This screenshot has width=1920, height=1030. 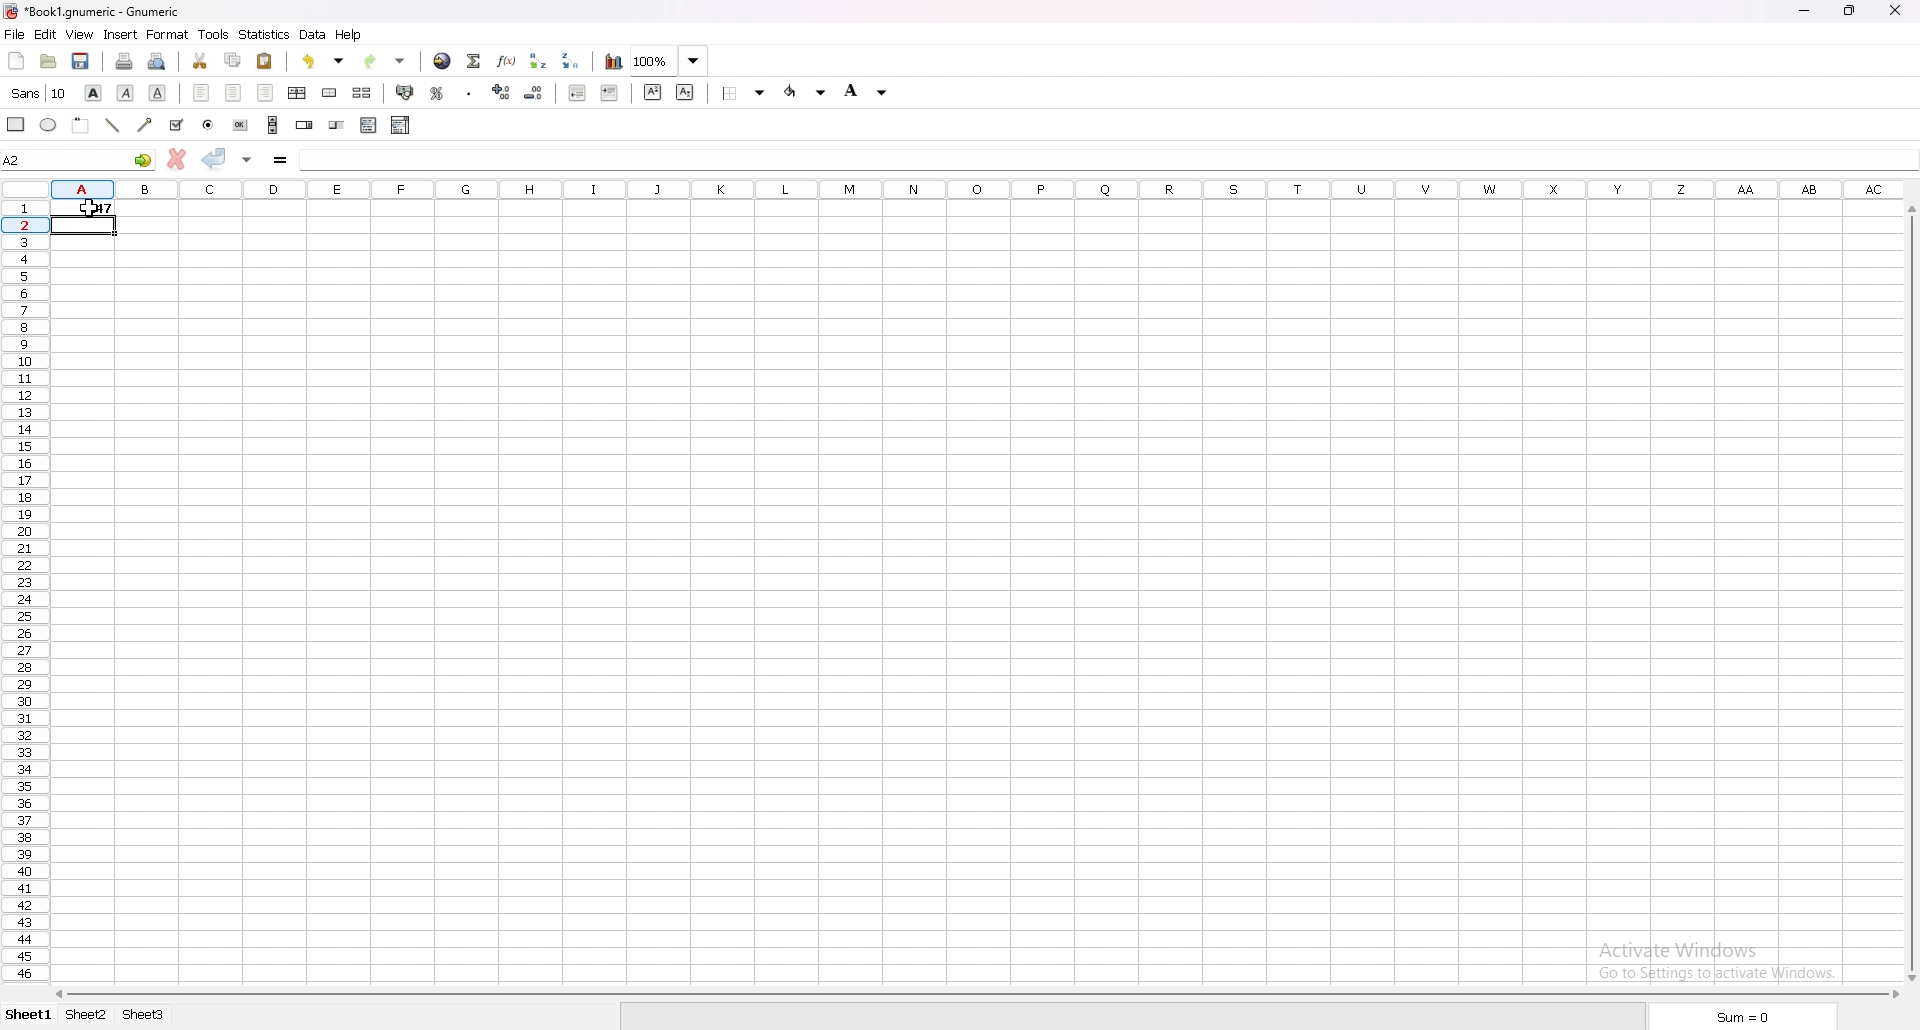 What do you see at coordinates (685, 92) in the screenshot?
I see `subscript` at bounding box center [685, 92].